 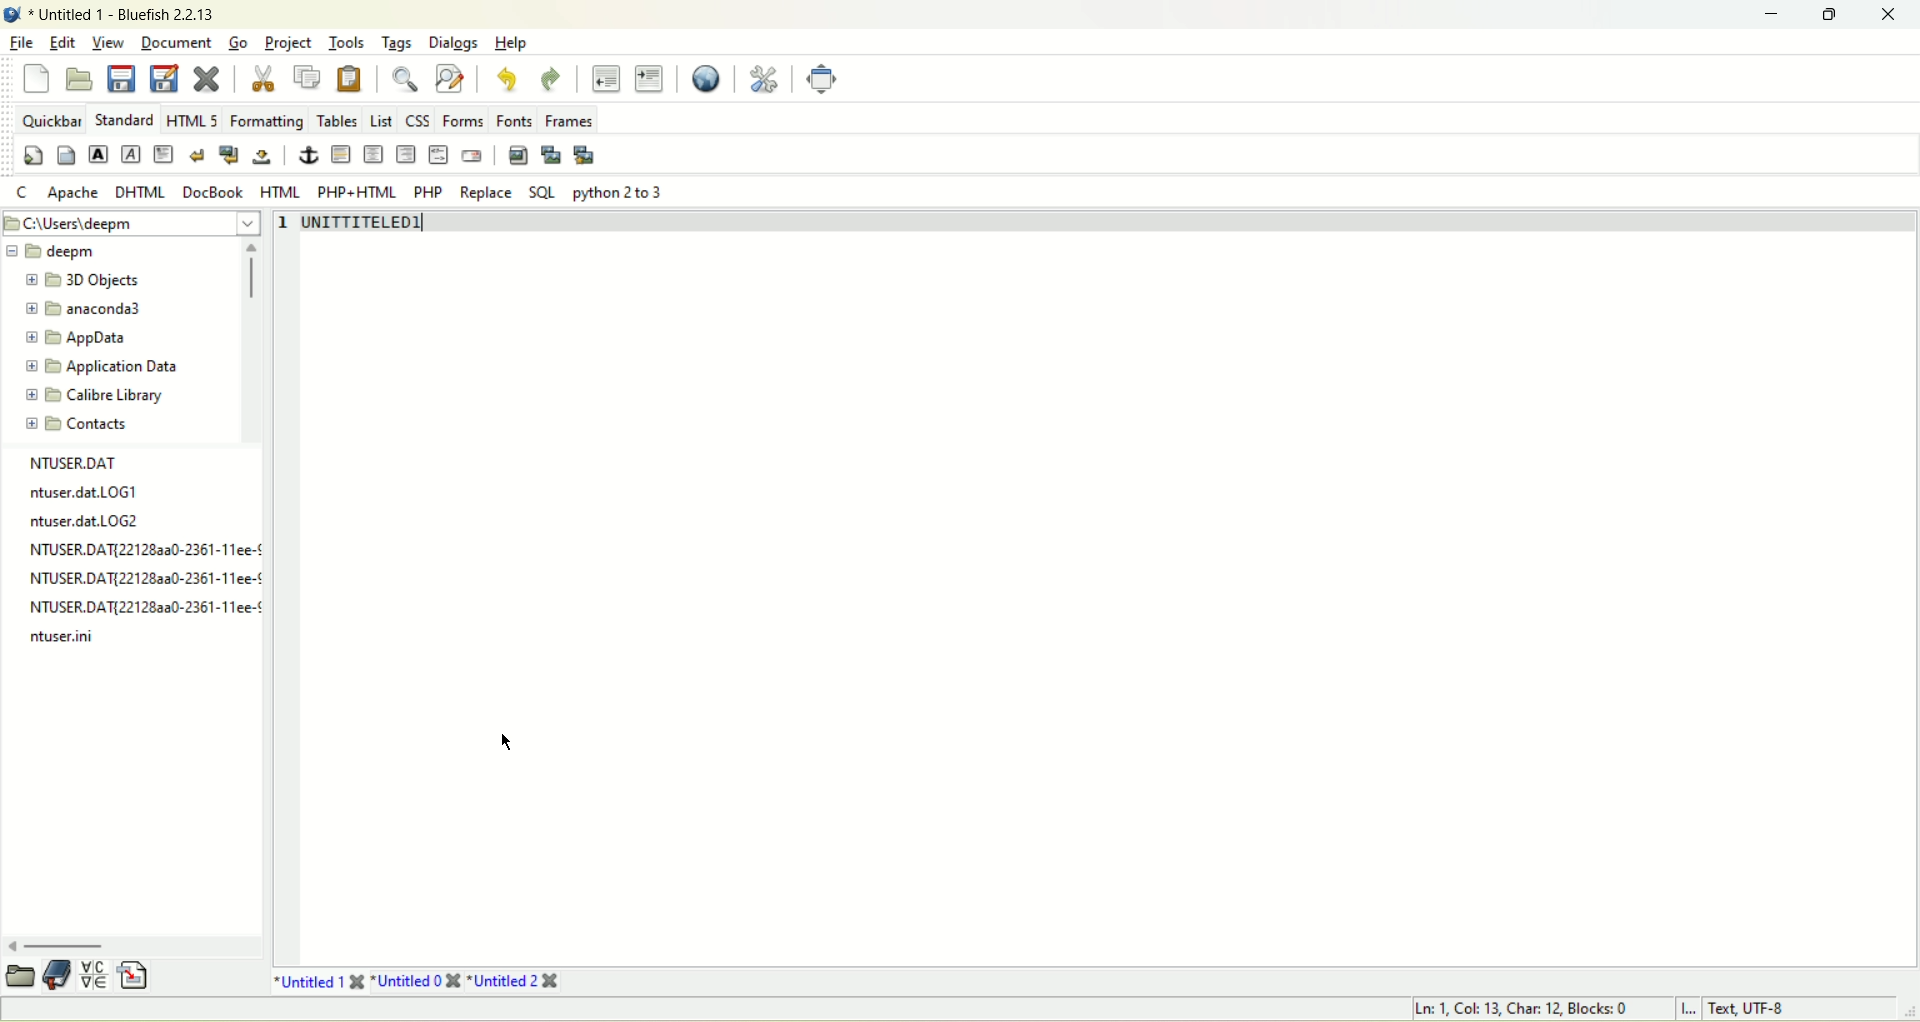 What do you see at coordinates (266, 80) in the screenshot?
I see `cut` at bounding box center [266, 80].